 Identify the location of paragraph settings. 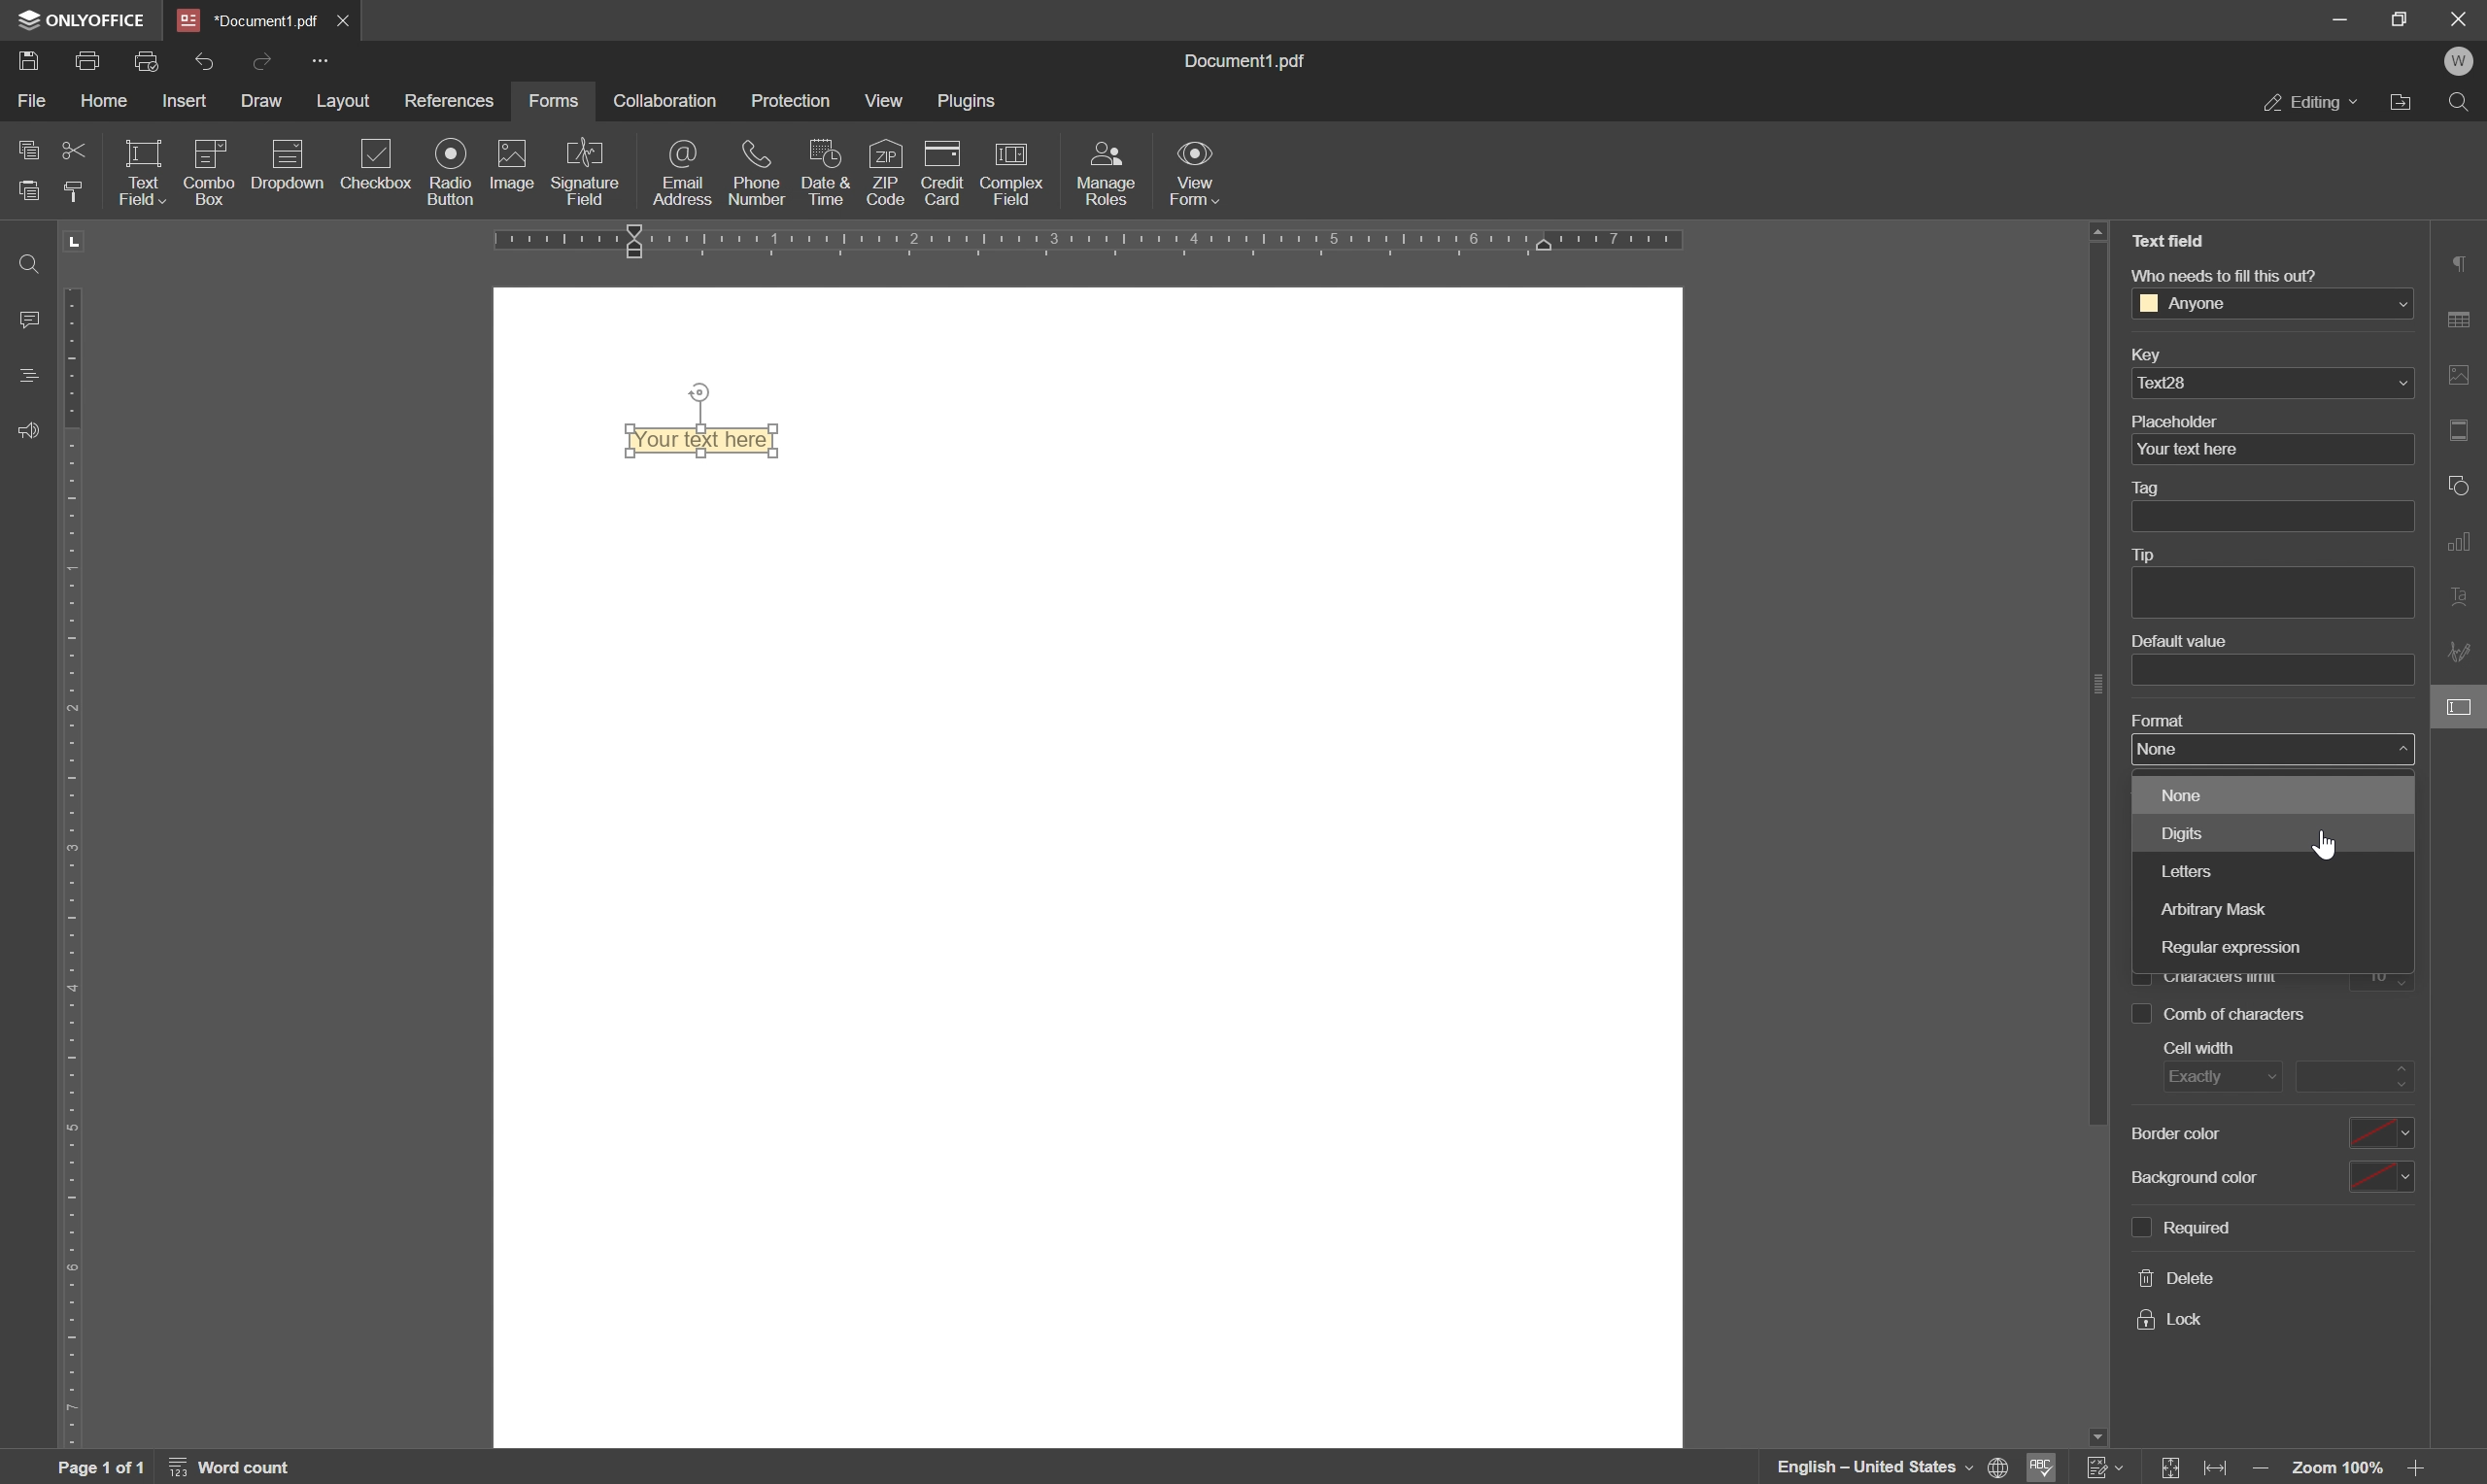
(2465, 262).